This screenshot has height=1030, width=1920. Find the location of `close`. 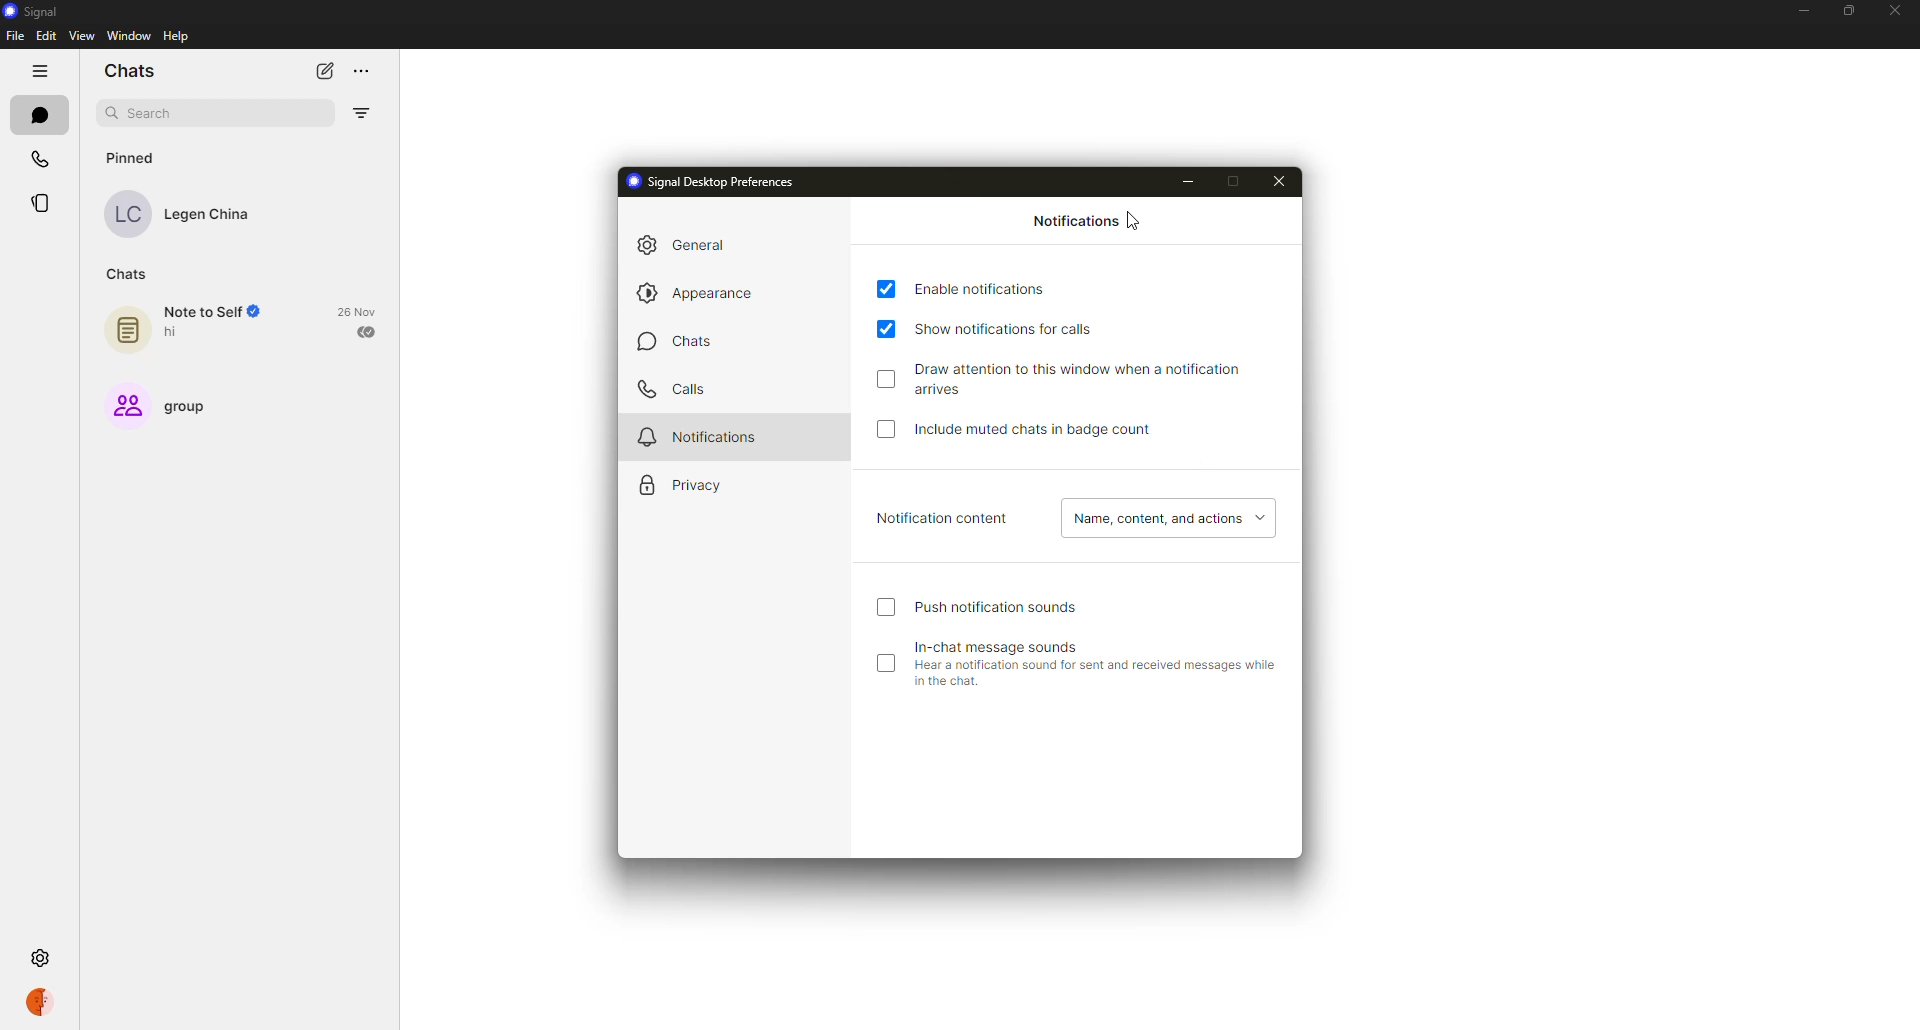

close is located at coordinates (1280, 179).